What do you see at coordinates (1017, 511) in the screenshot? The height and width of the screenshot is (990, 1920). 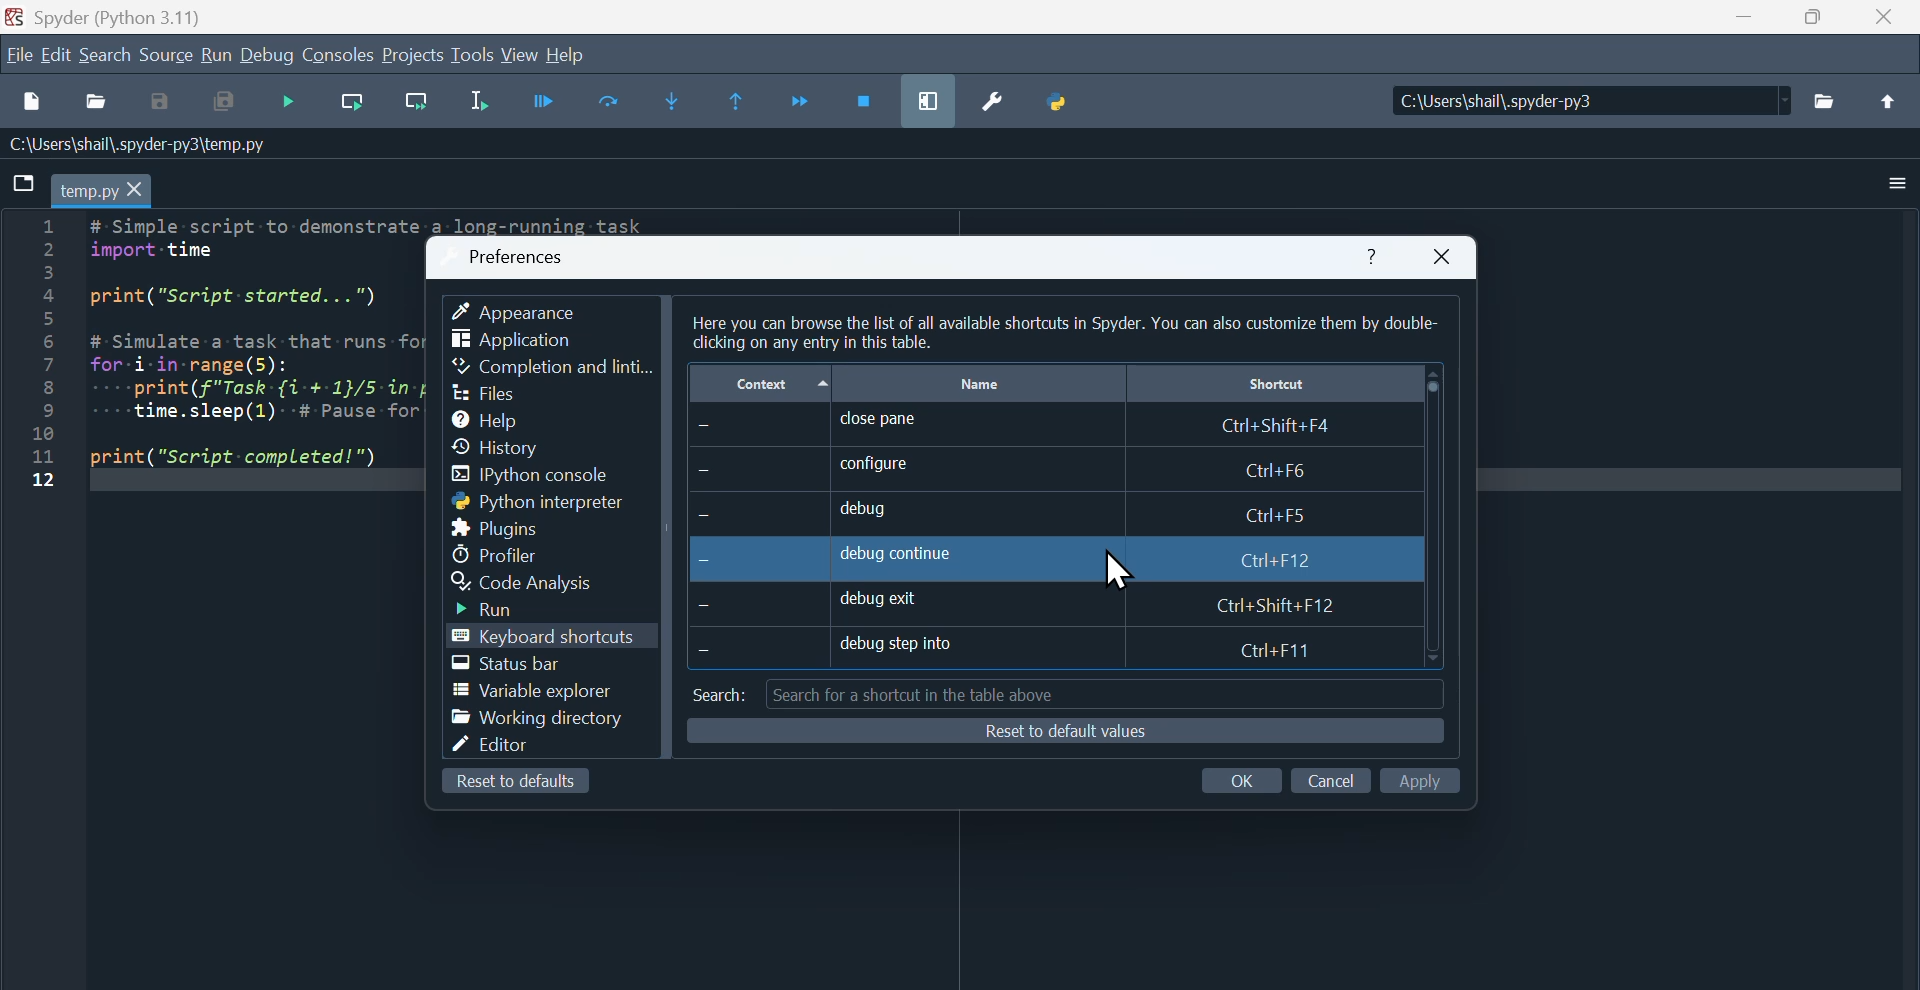 I see `debug` at bounding box center [1017, 511].